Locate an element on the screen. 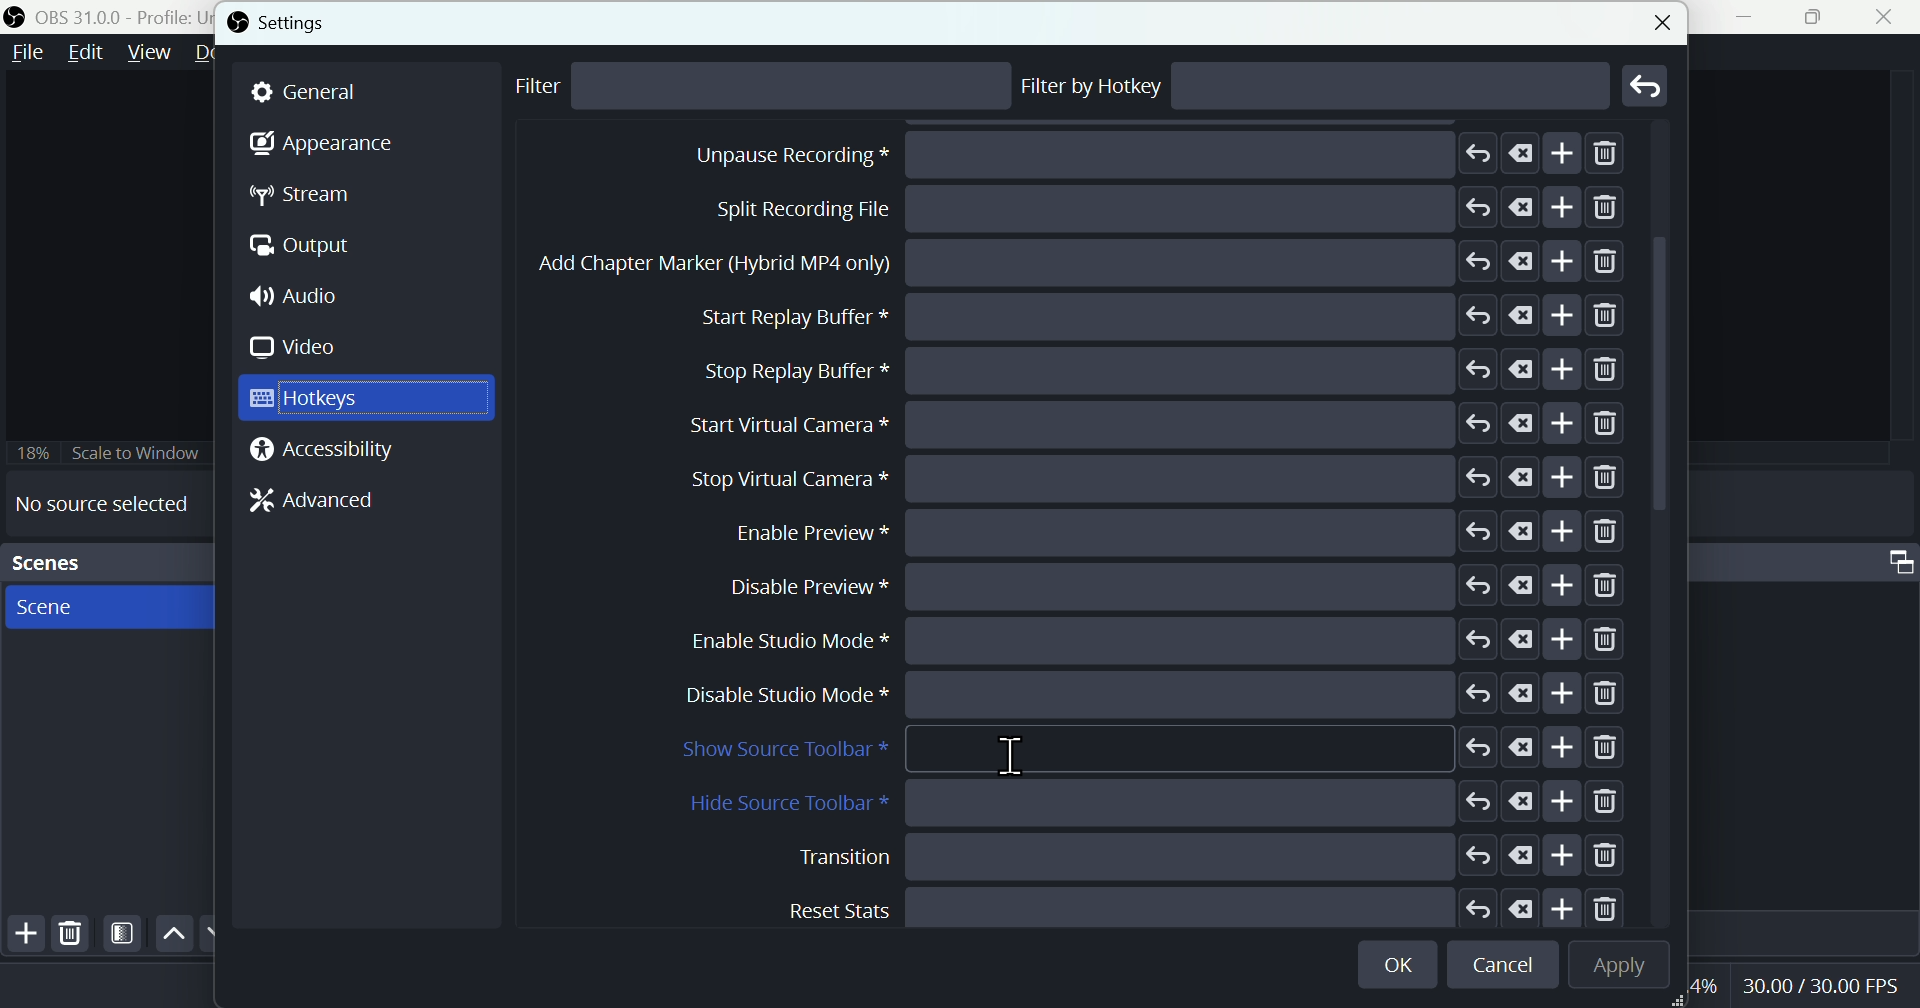  text cursor is located at coordinates (1013, 754).